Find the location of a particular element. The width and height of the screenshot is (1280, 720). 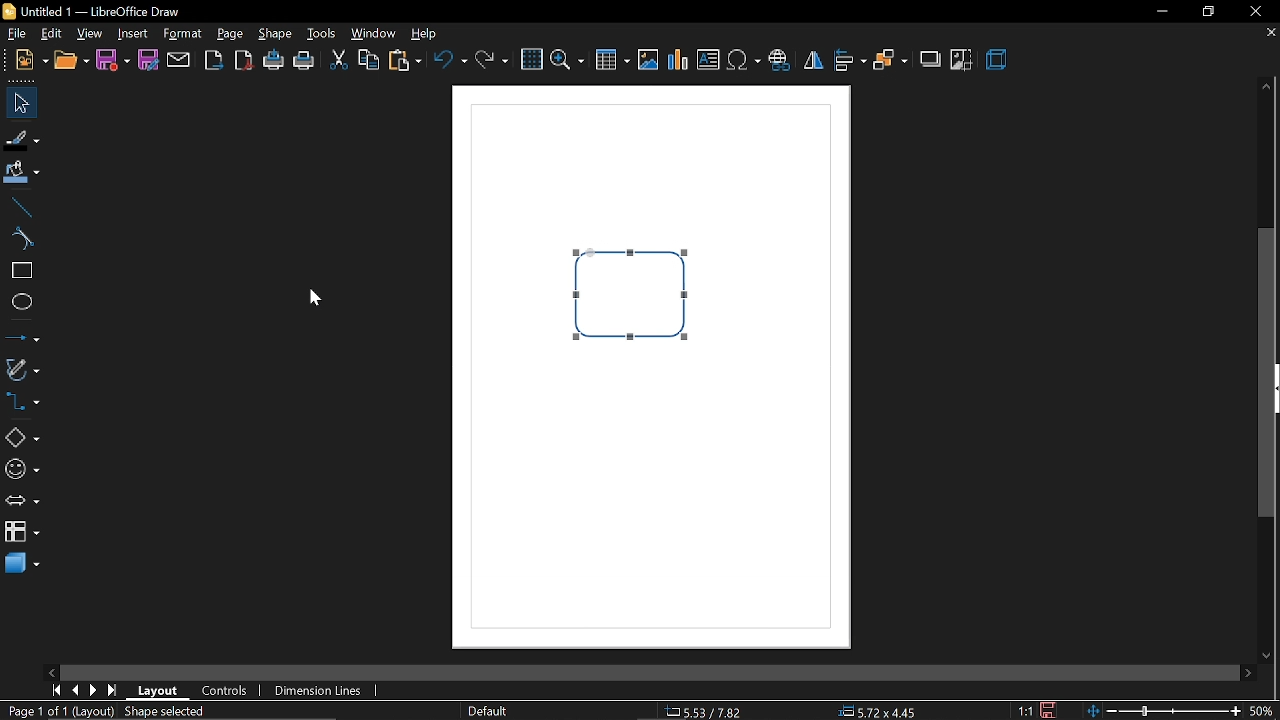

file is located at coordinates (32, 60).